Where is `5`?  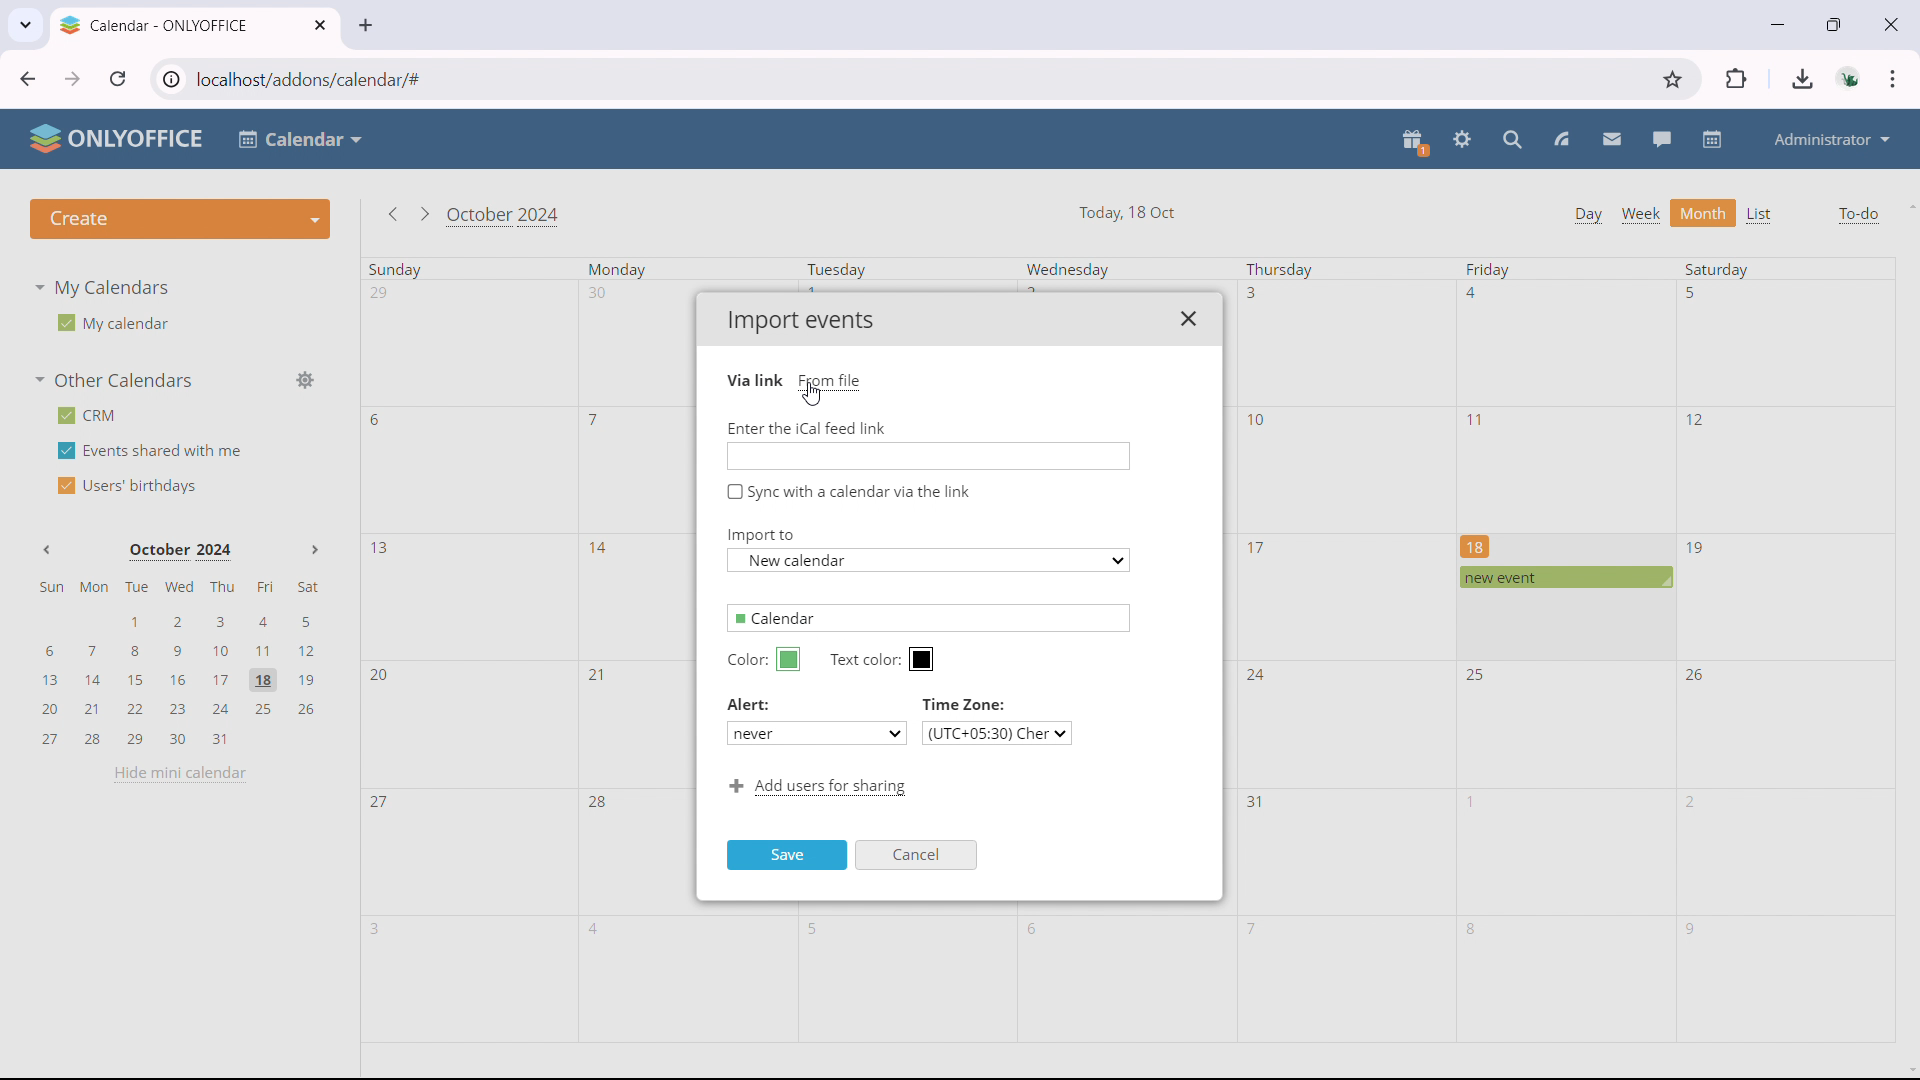 5 is located at coordinates (816, 929).